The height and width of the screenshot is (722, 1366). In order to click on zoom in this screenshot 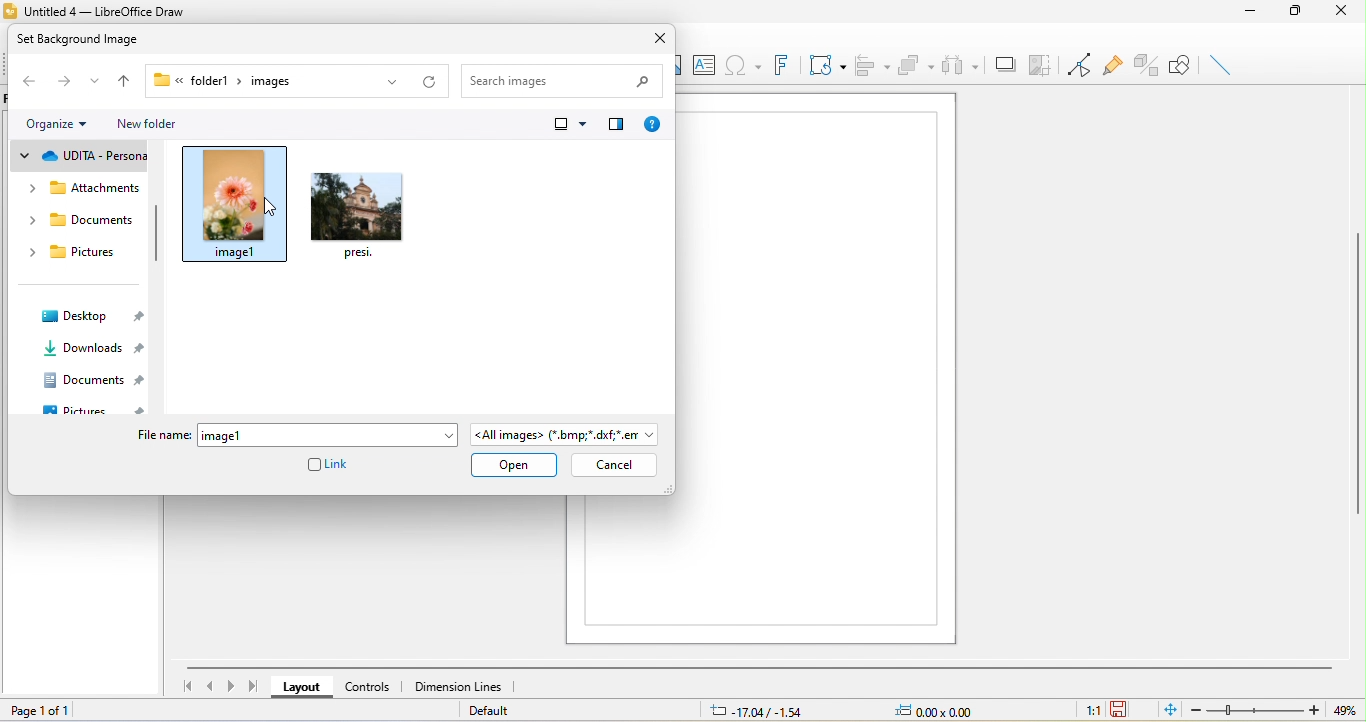, I will do `click(1251, 709)`.